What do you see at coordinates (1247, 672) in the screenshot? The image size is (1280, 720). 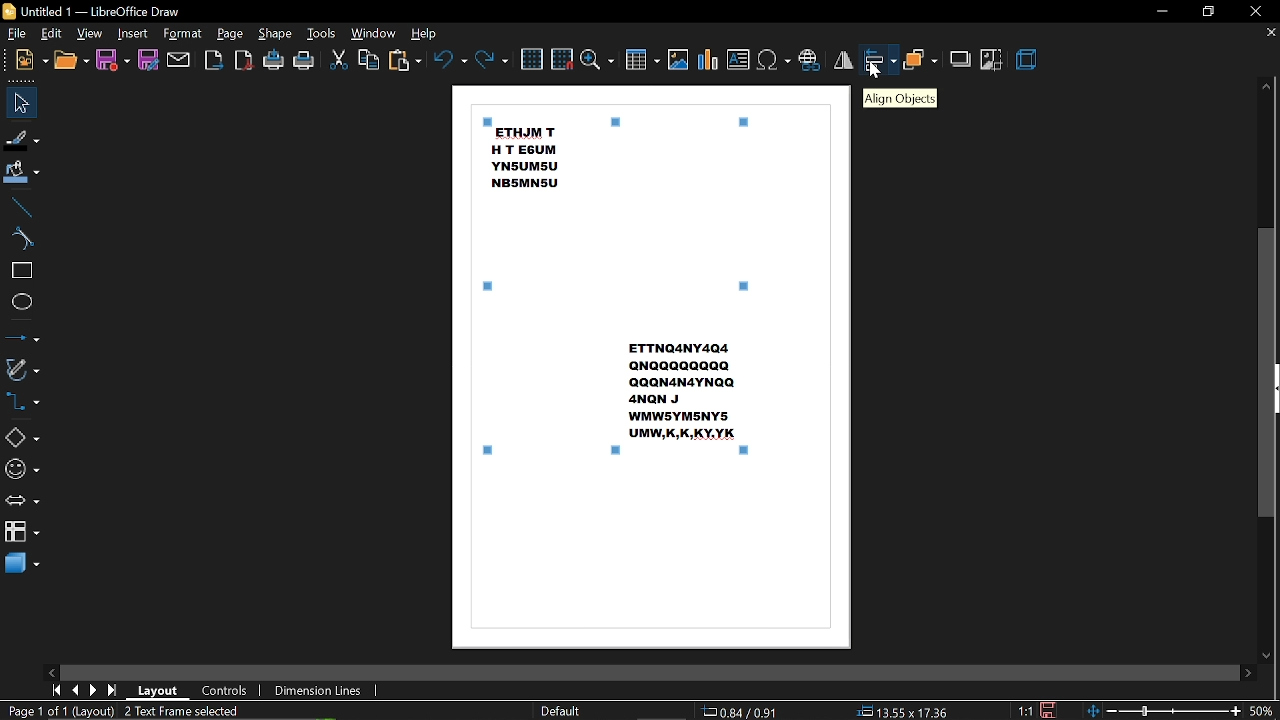 I see `move right` at bounding box center [1247, 672].